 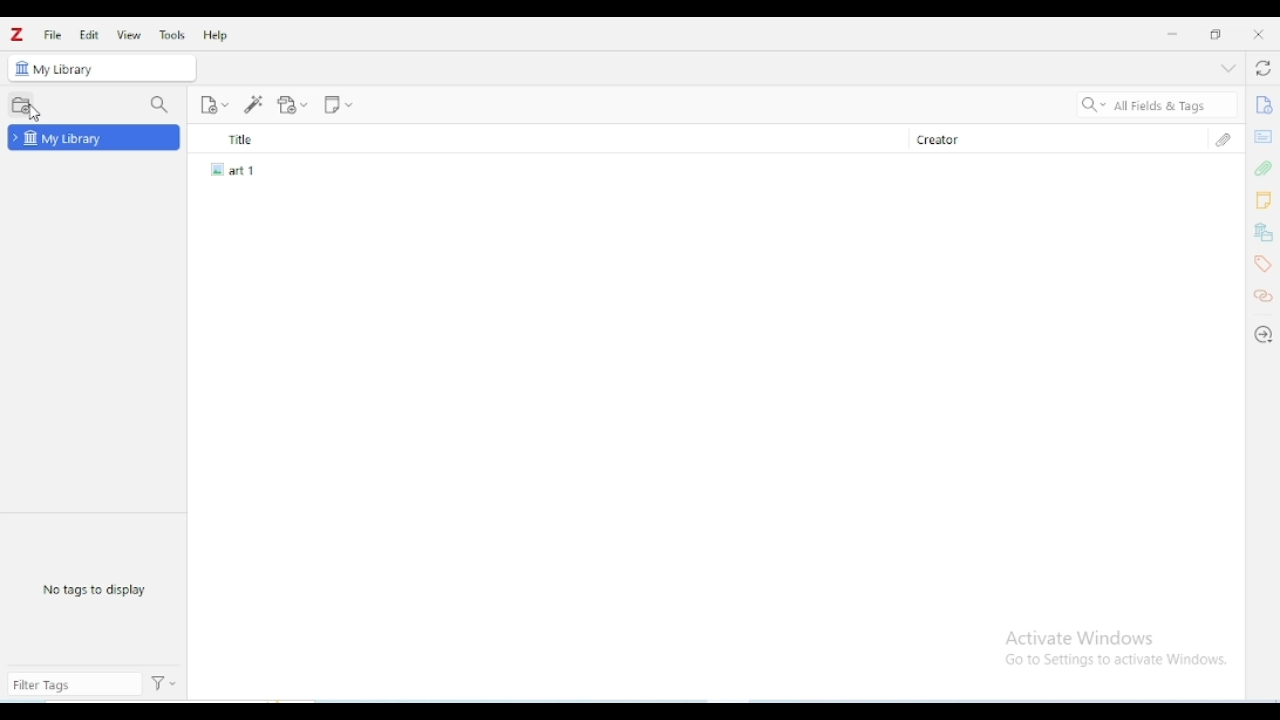 What do you see at coordinates (20, 103) in the screenshot?
I see `new collection` at bounding box center [20, 103].